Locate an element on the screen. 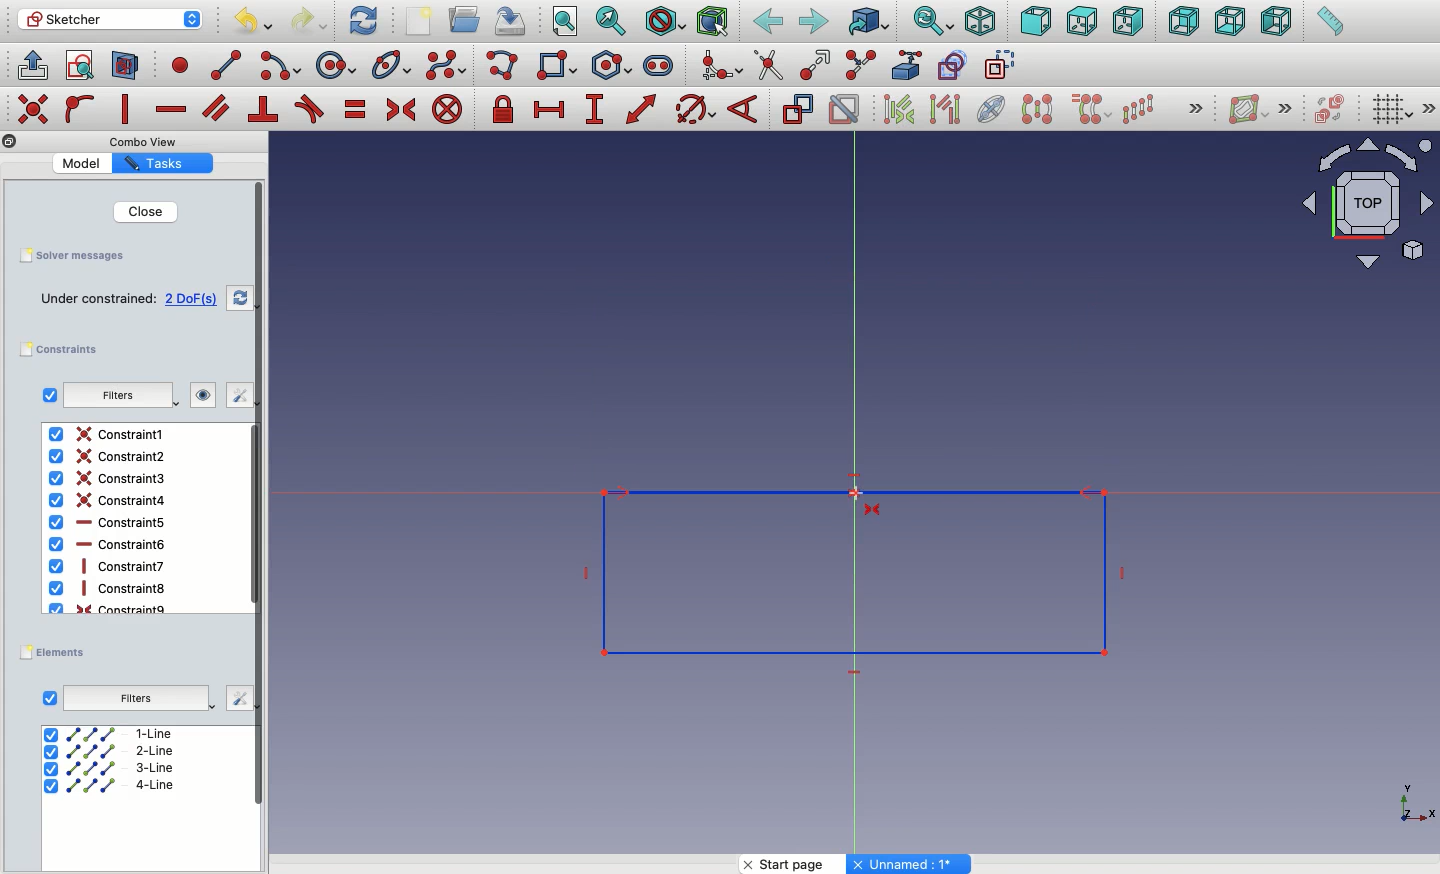 The image size is (1440, 874). Conic is located at coordinates (393, 66).